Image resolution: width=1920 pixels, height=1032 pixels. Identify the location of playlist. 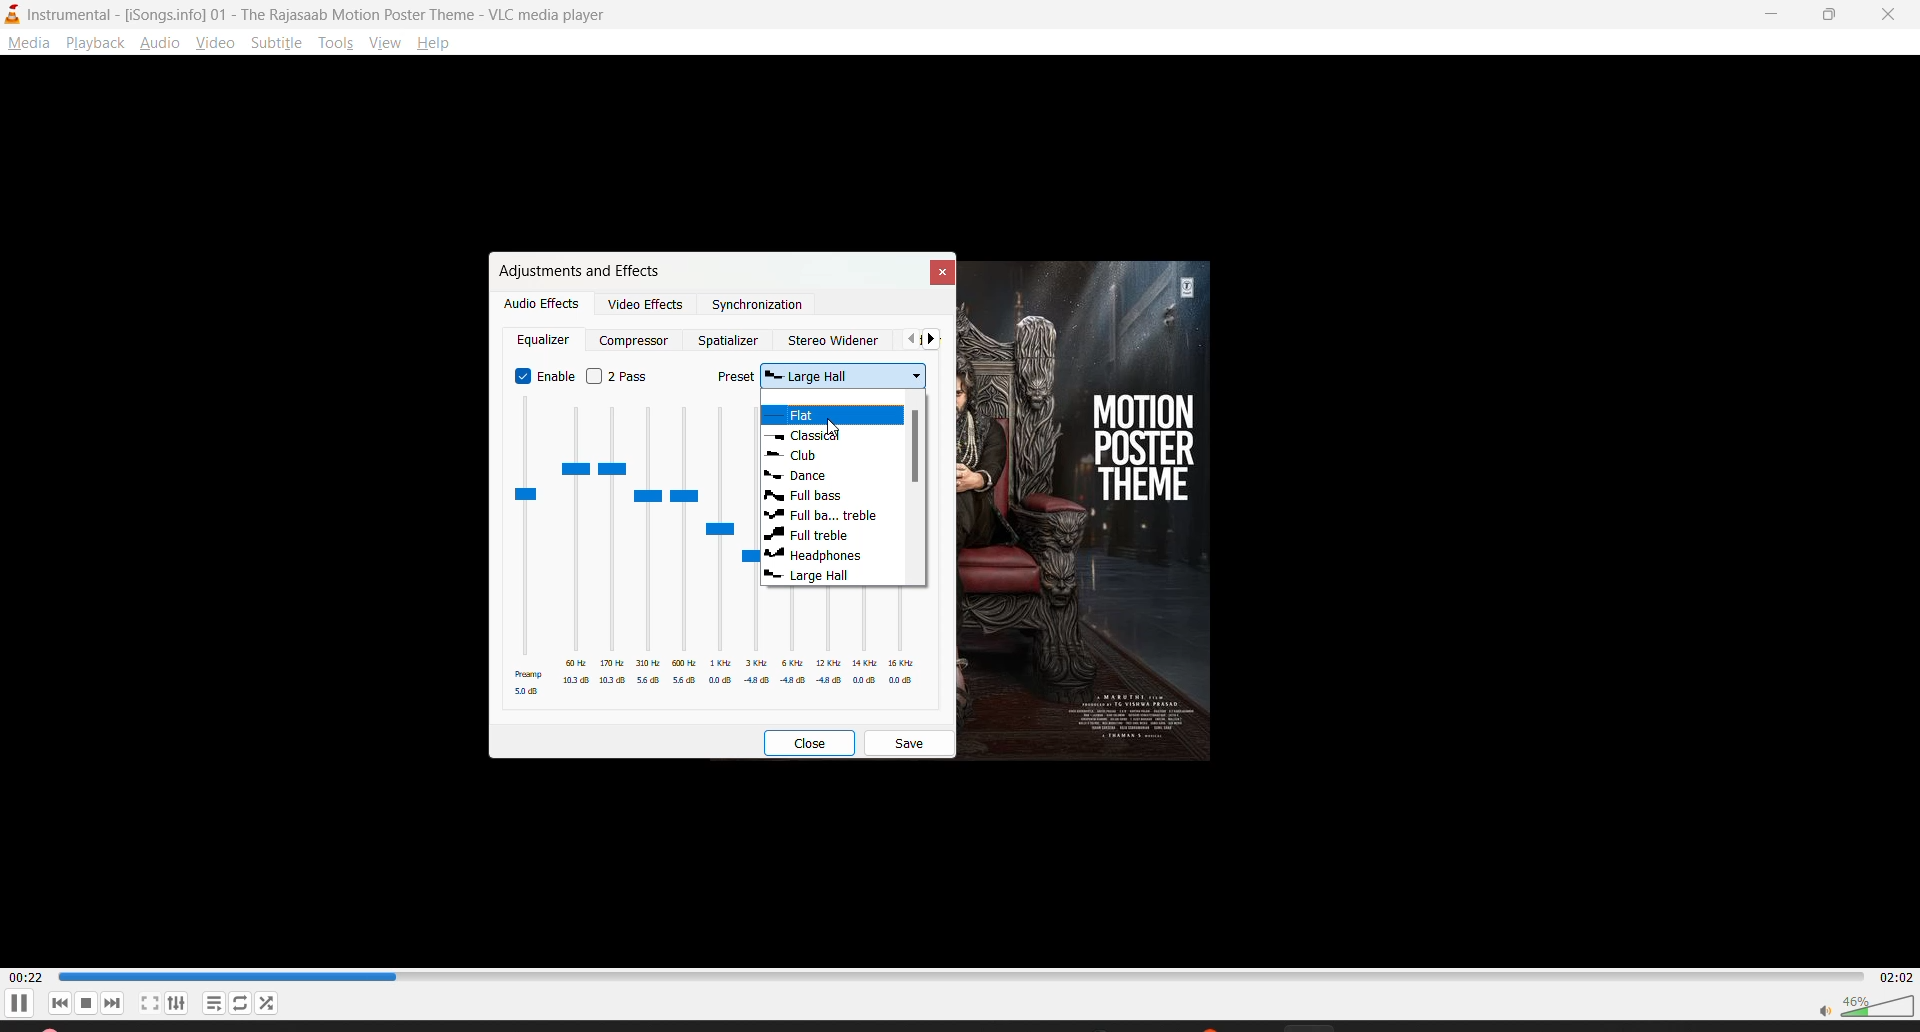
(214, 1002).